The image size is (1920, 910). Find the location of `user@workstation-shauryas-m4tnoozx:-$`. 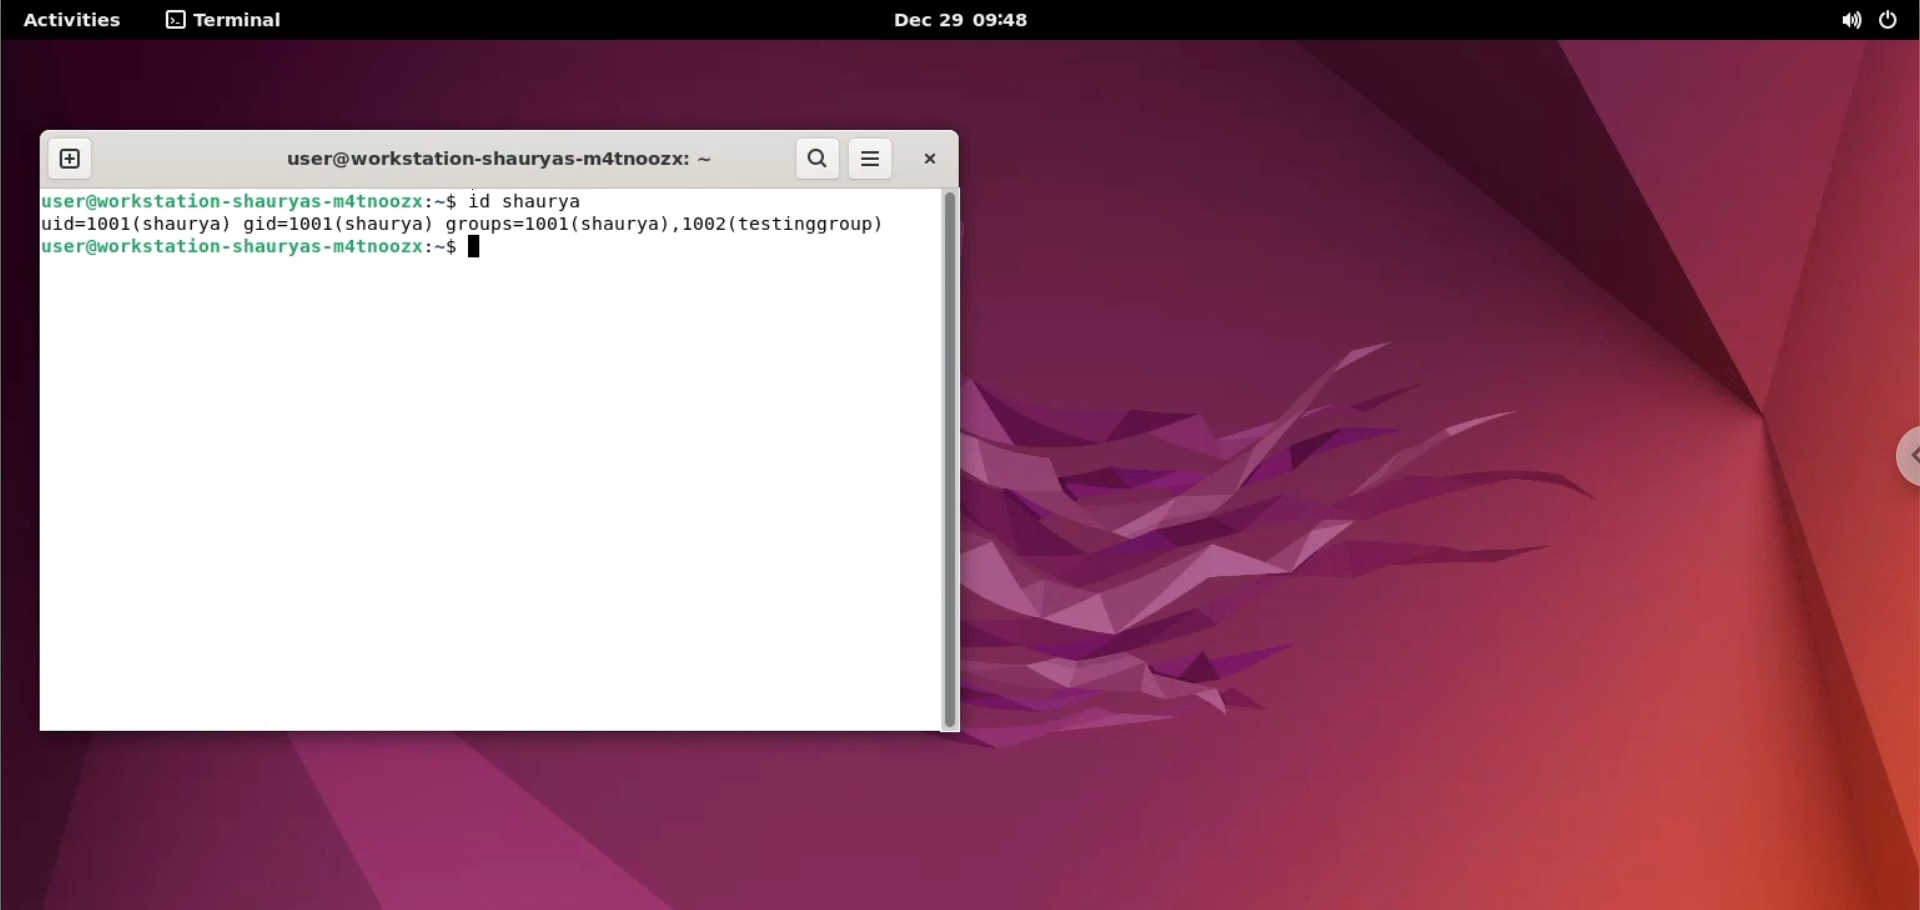

user@workstation-shauryas-m4tnoozx:-$ is located at coordinates (250, 251).